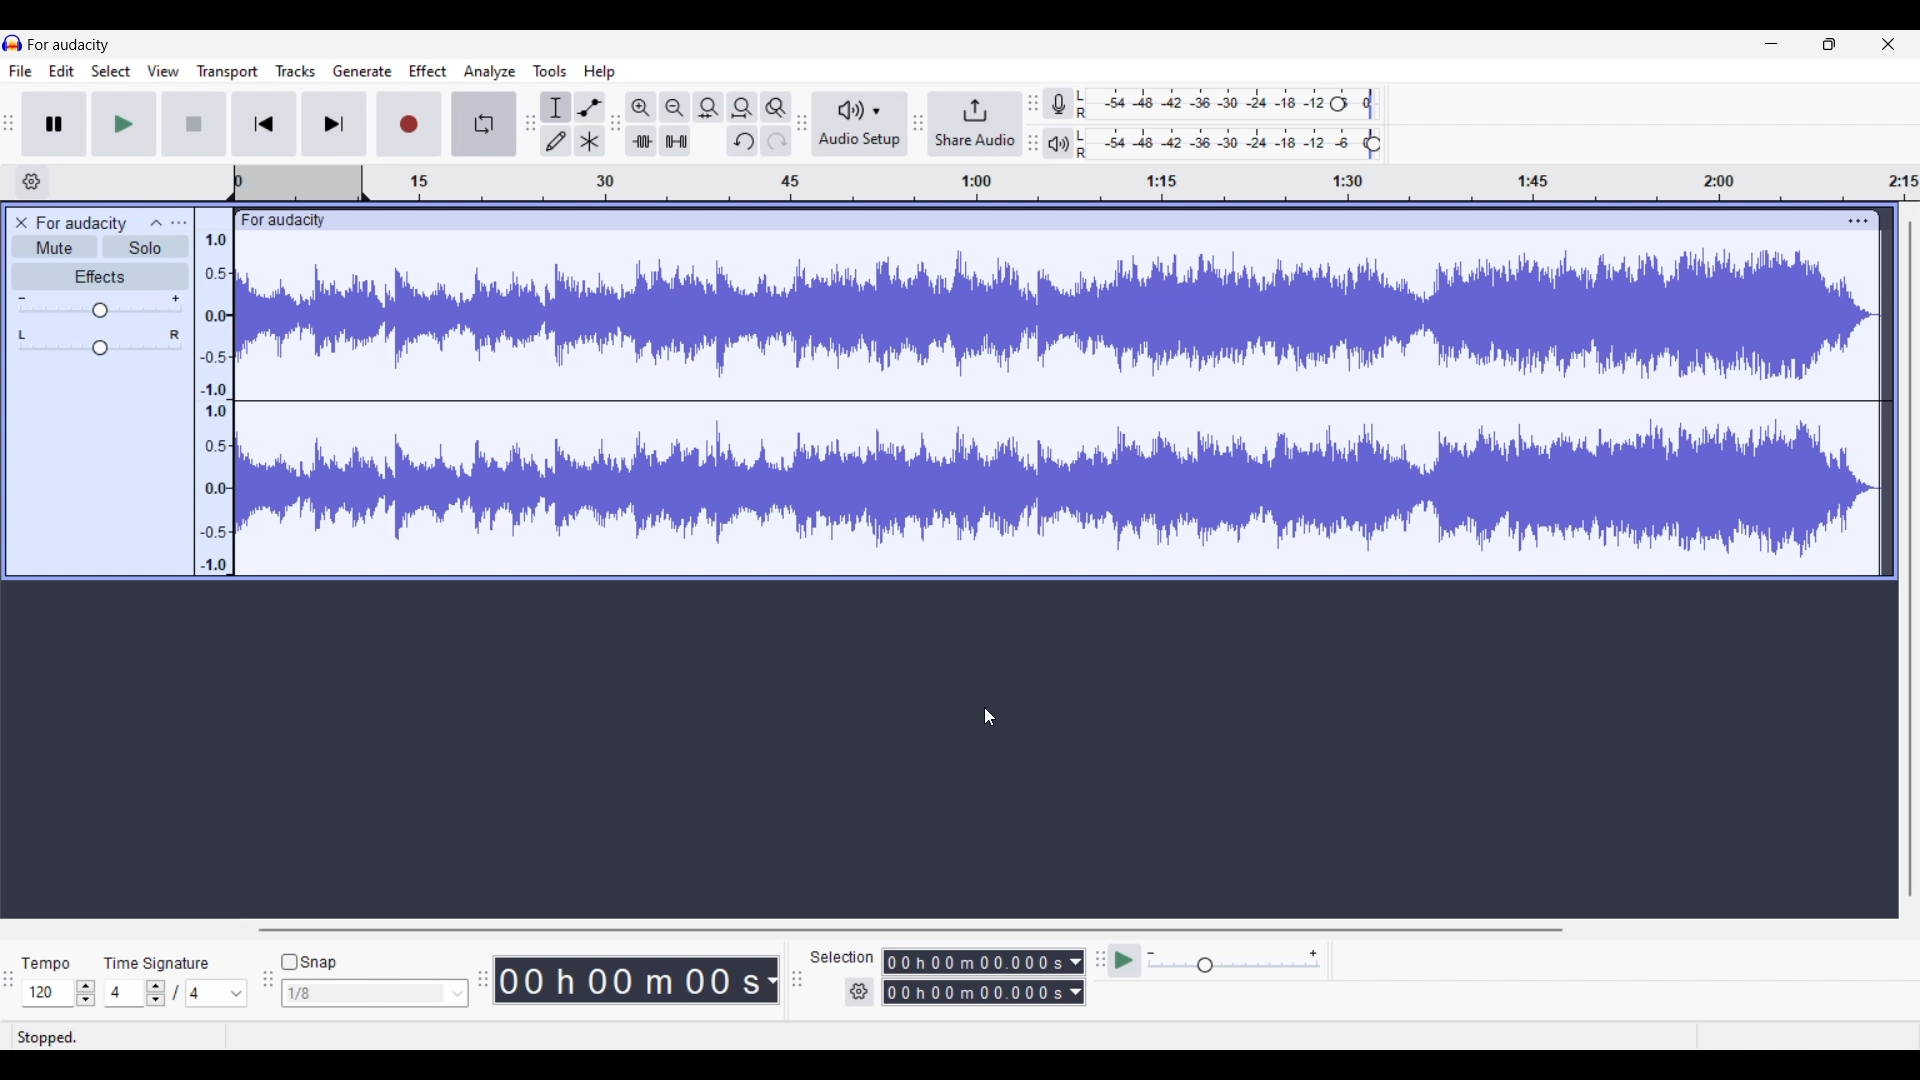 The image size is (1920, 1080). What do you see at coordinates (1061, 405) in the screenshot?
I see `Imported track` at bounding box center [1061, 405].